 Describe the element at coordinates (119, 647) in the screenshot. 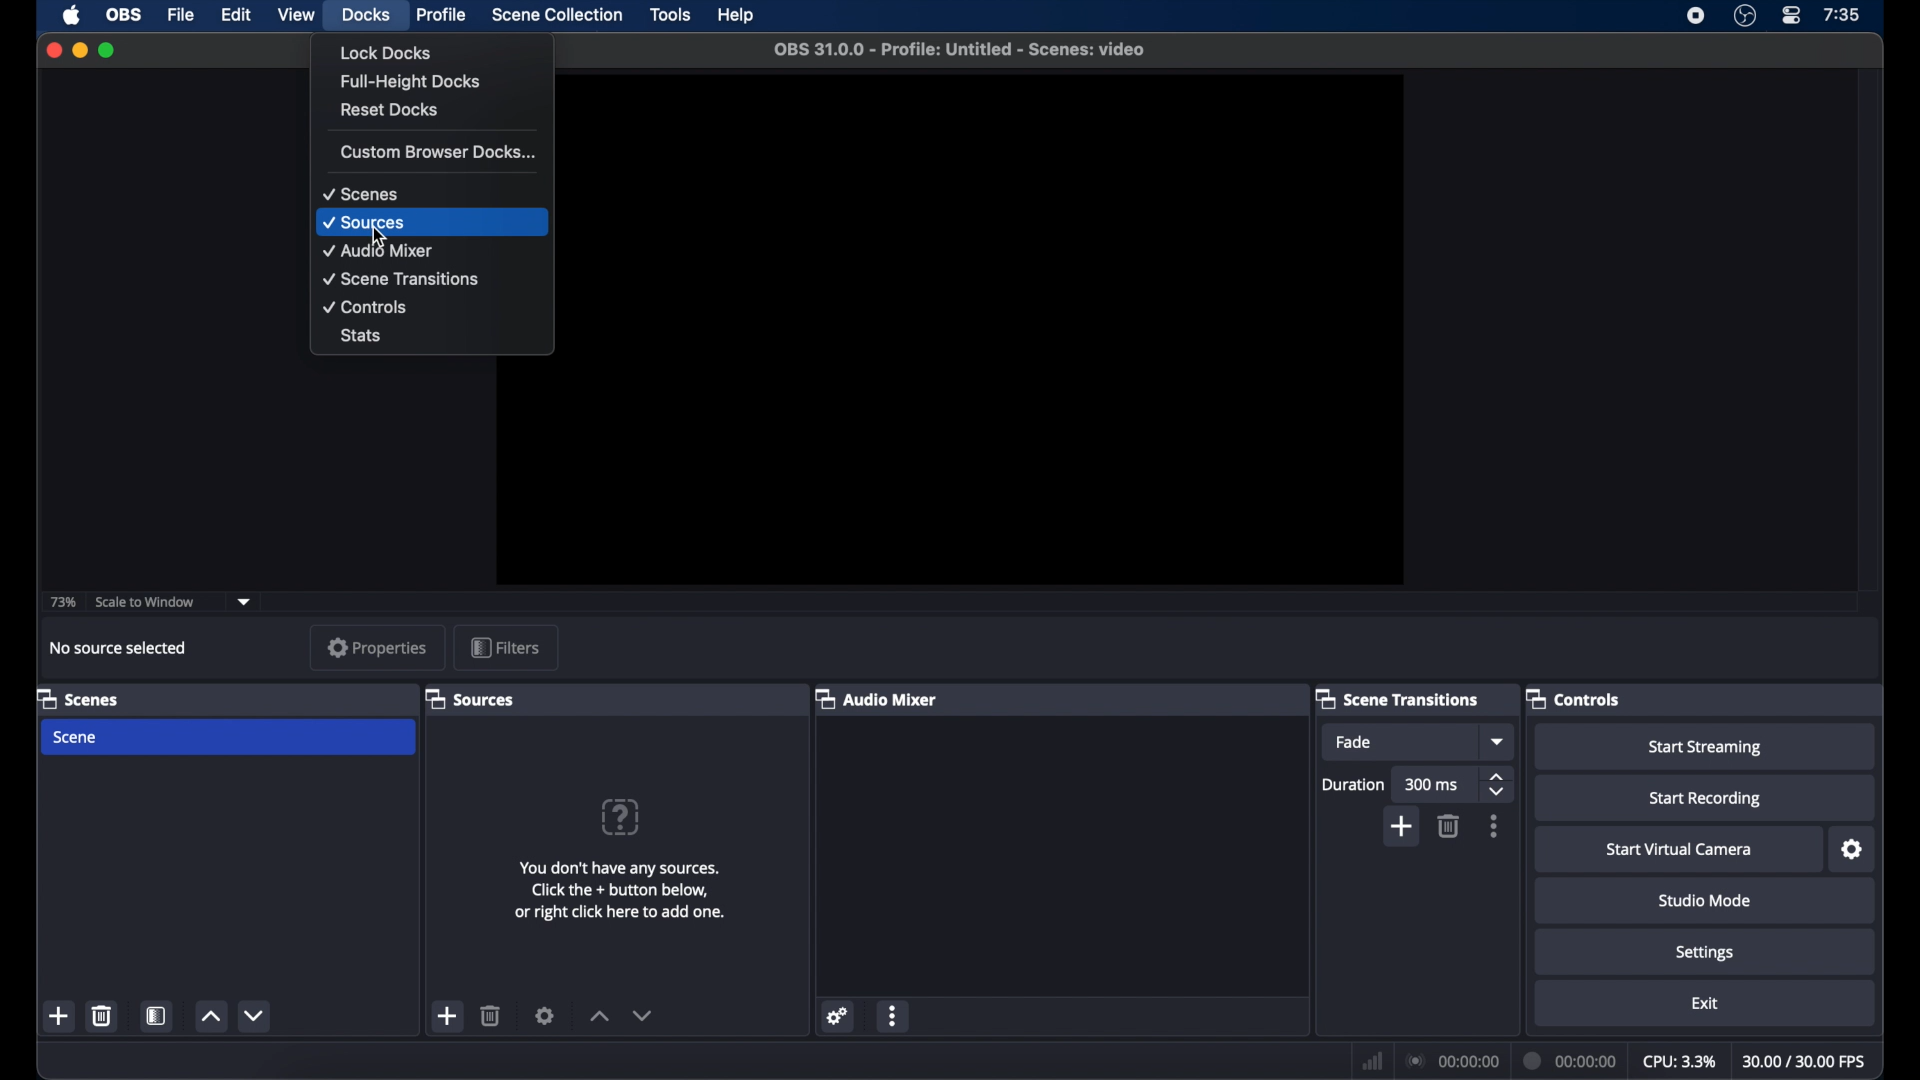

I see `no source selected` at that location.